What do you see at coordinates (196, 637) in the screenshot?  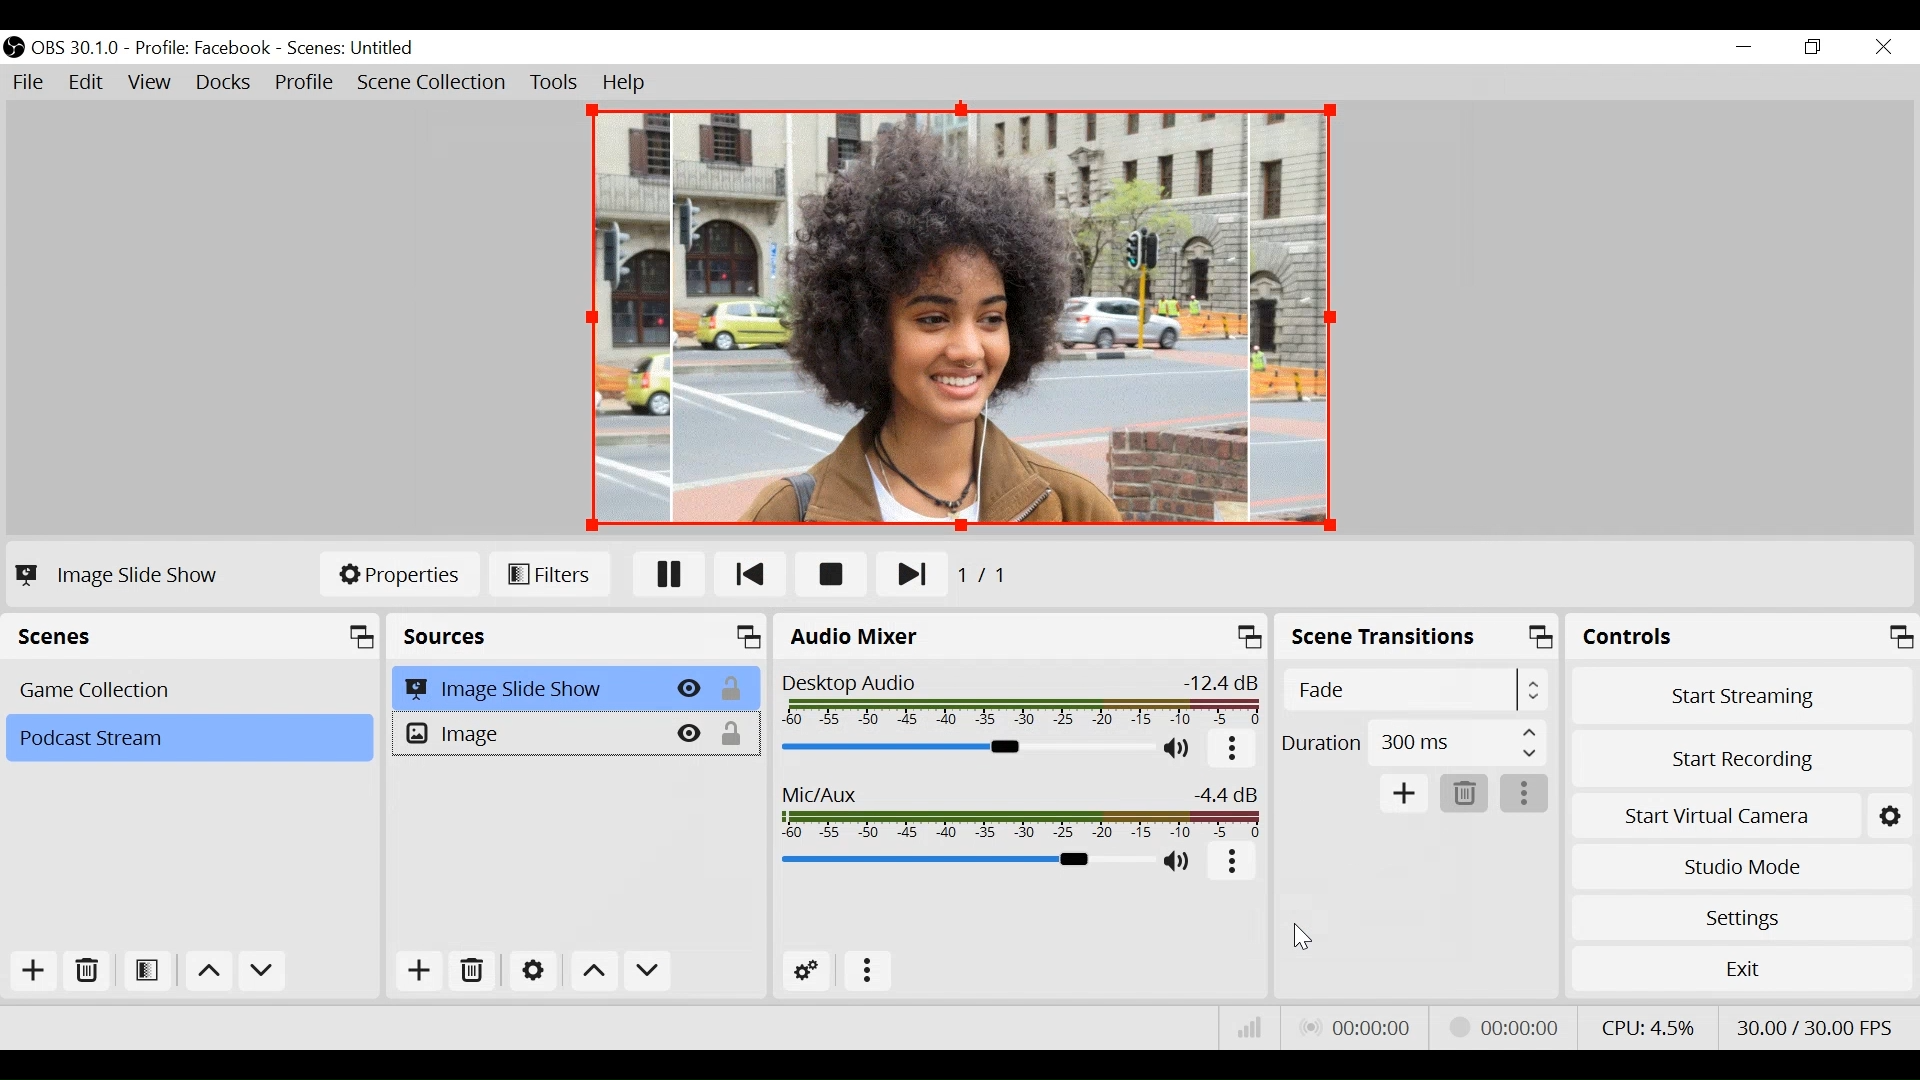 I see `Scenes` at bounding box center [196, 637].